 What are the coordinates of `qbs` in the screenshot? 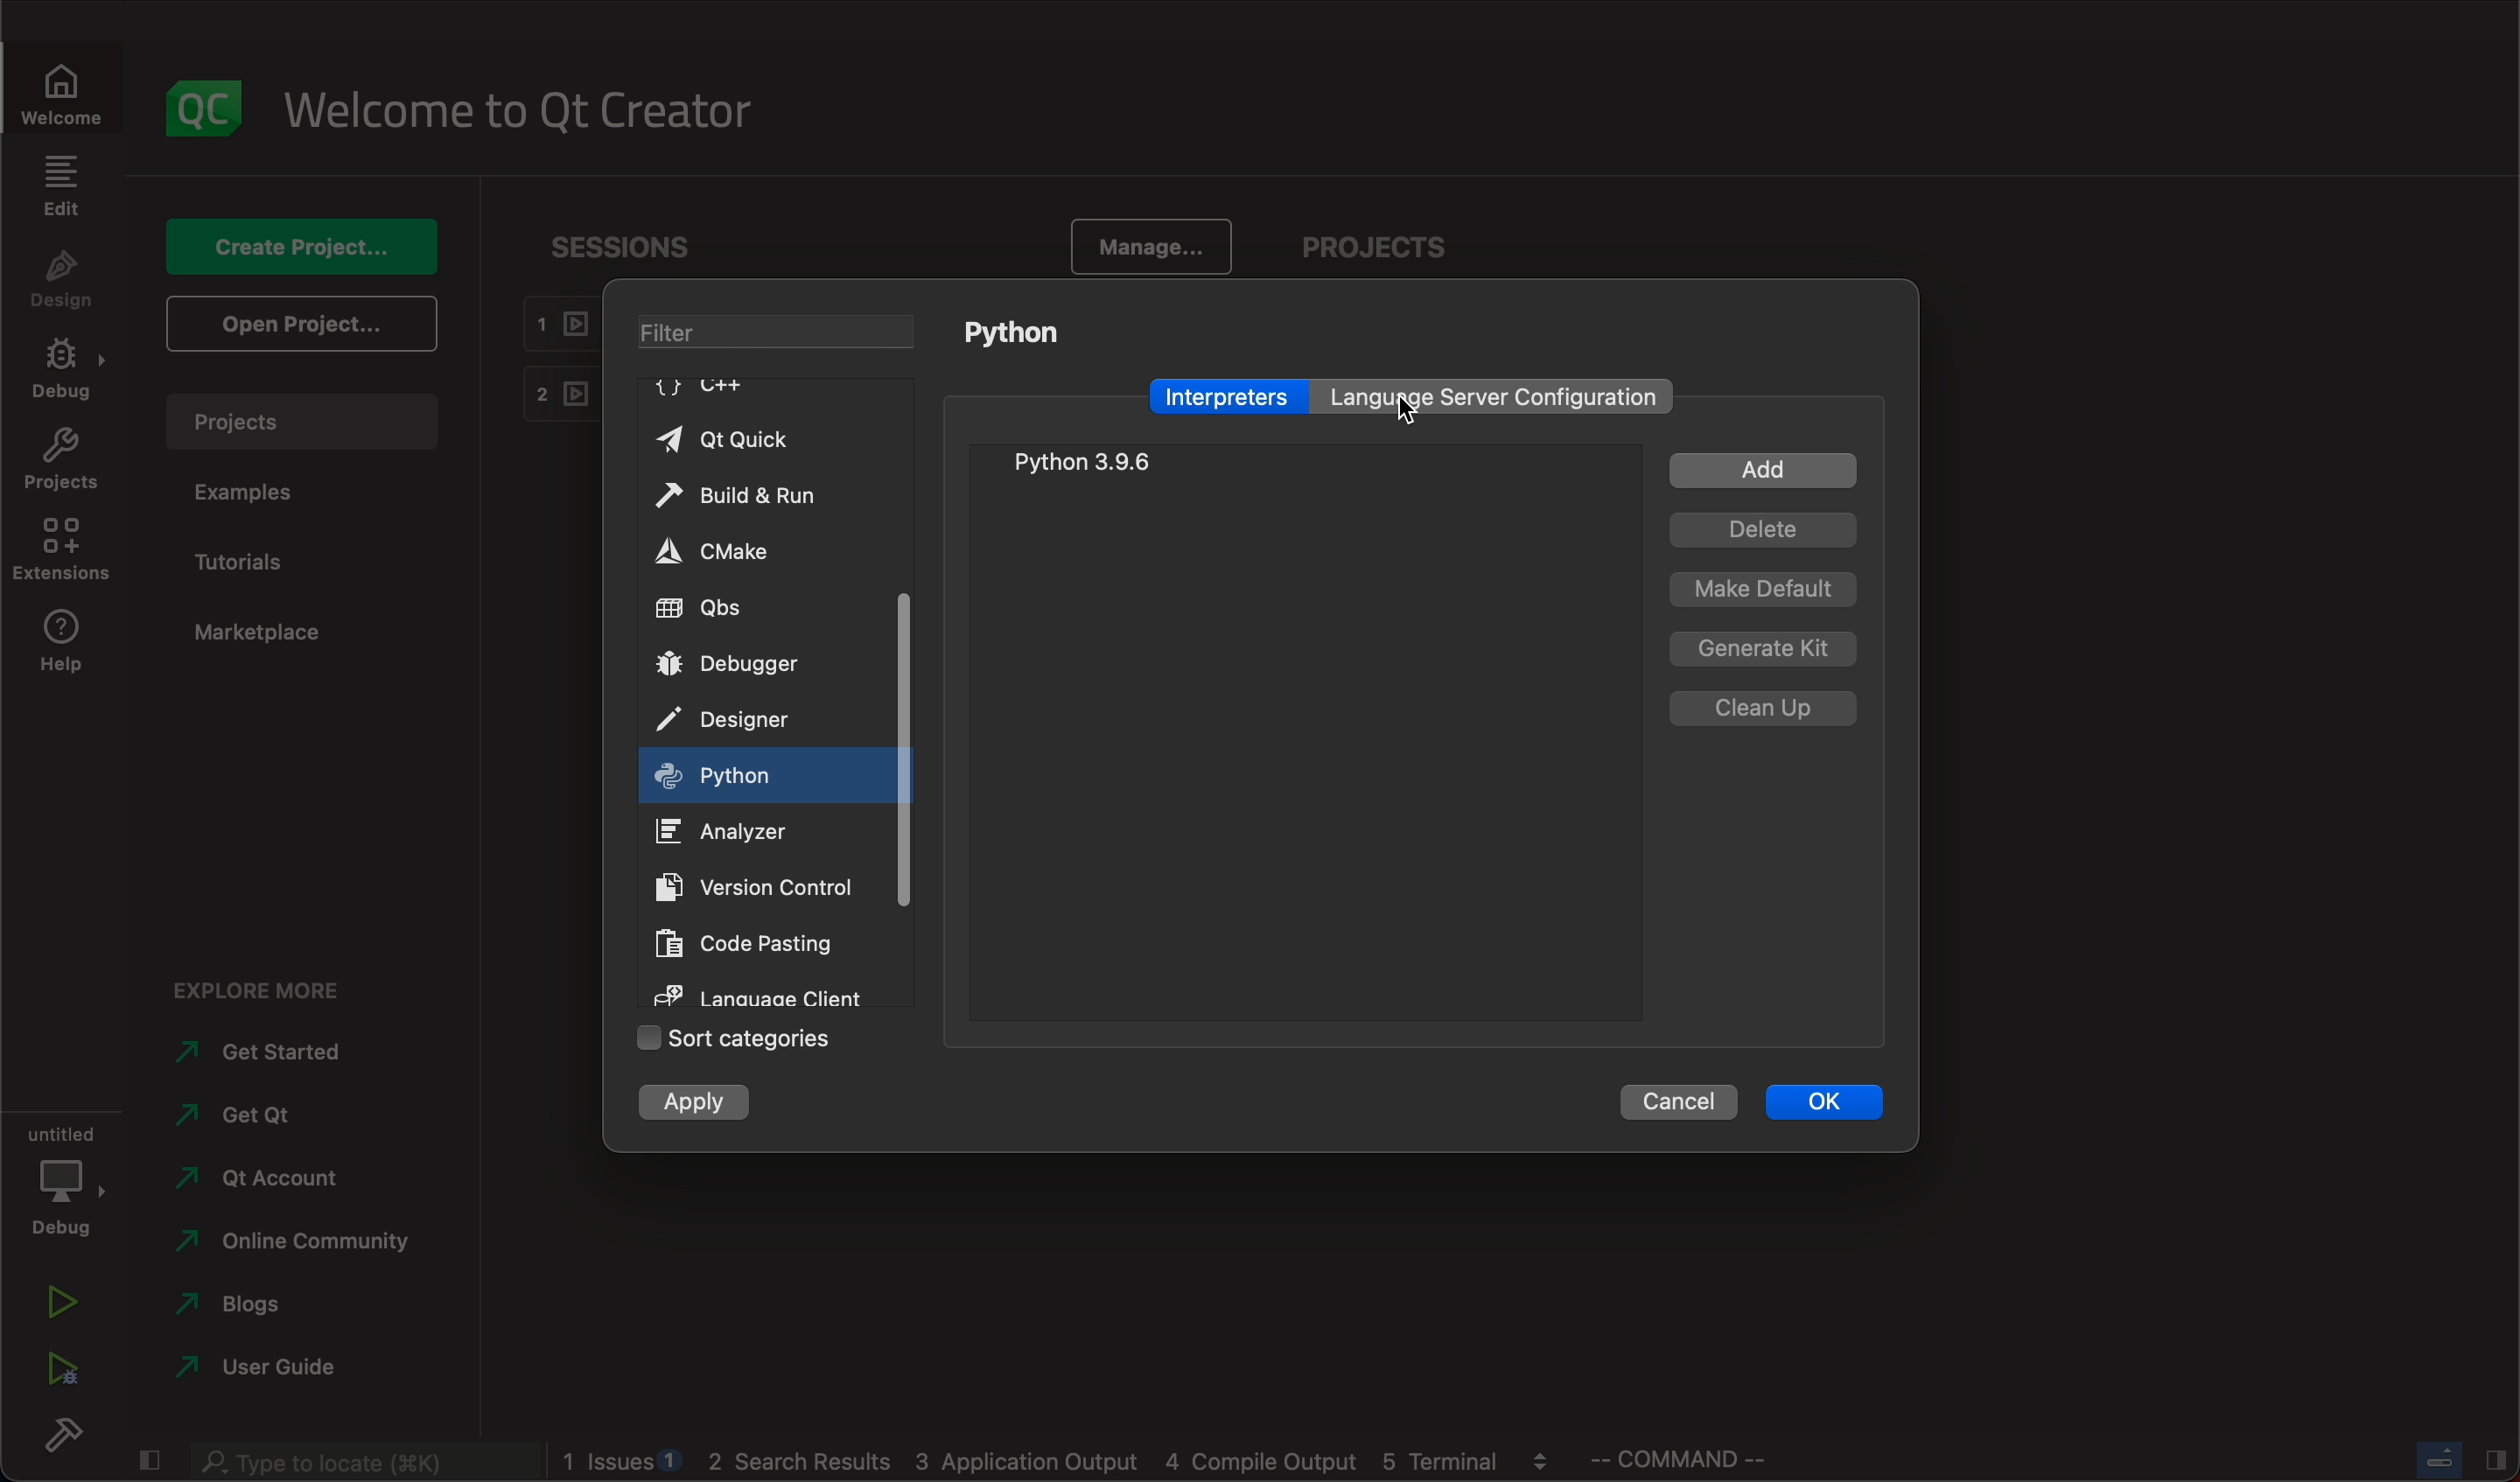 It's located at (746, 608).